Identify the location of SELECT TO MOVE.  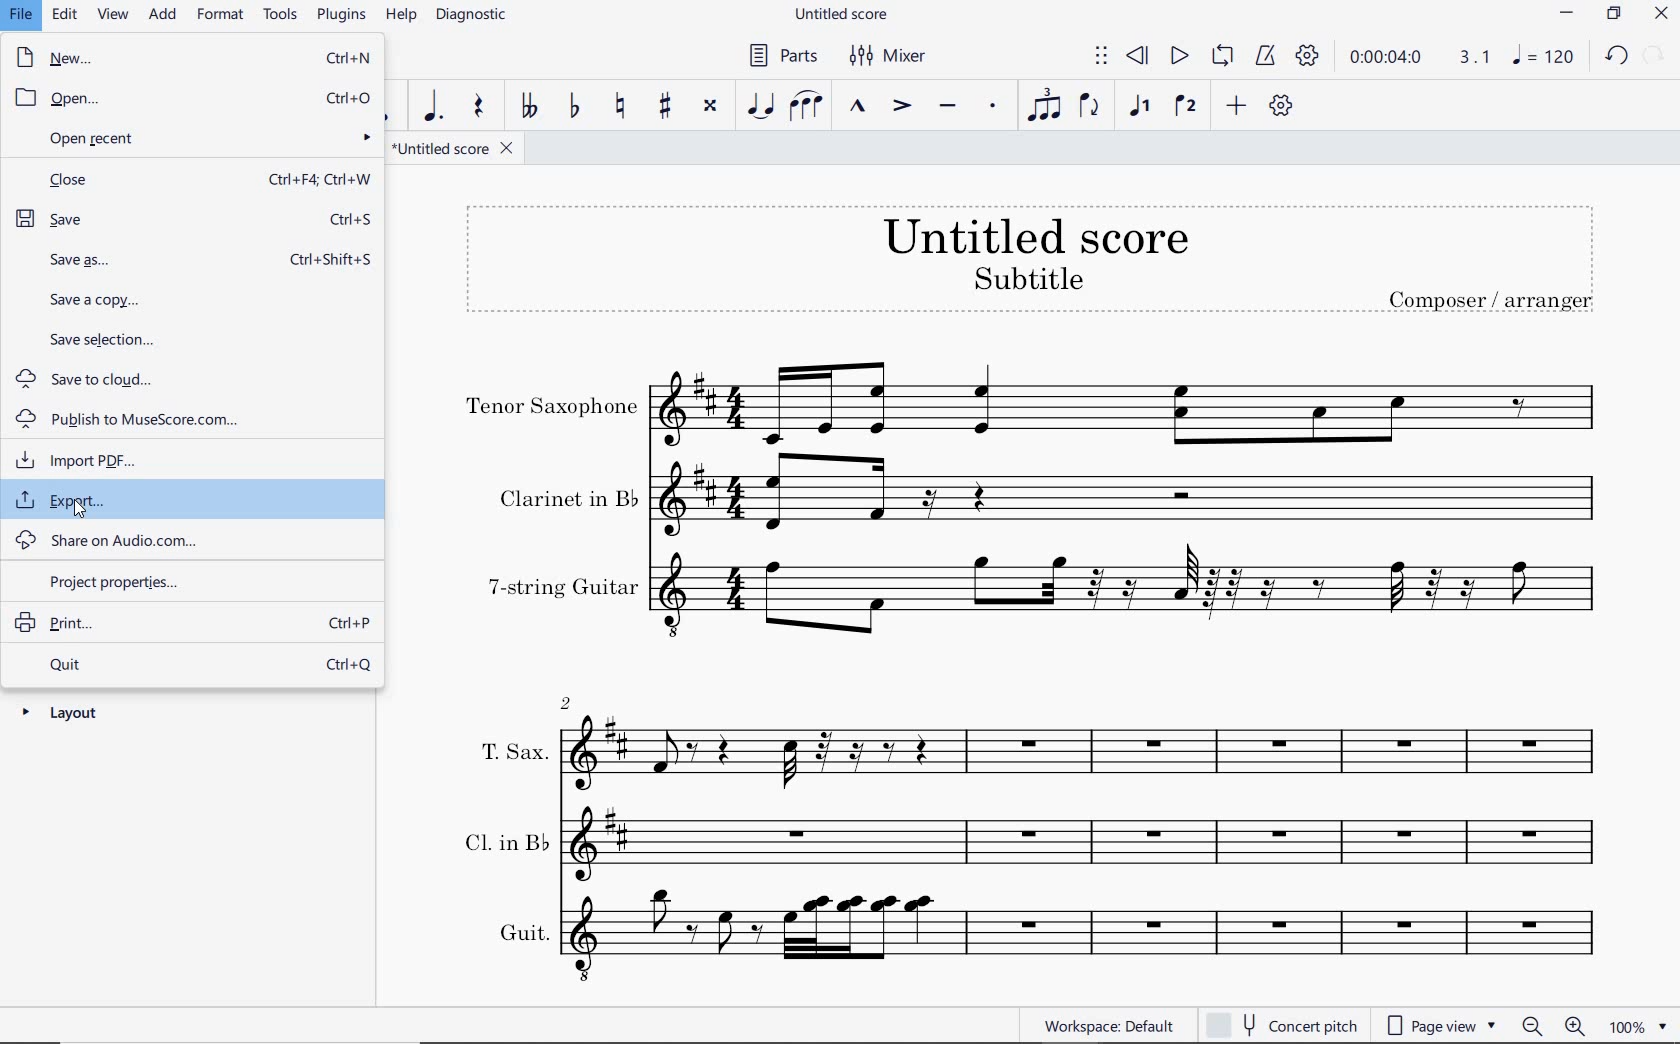
(1100, 55).